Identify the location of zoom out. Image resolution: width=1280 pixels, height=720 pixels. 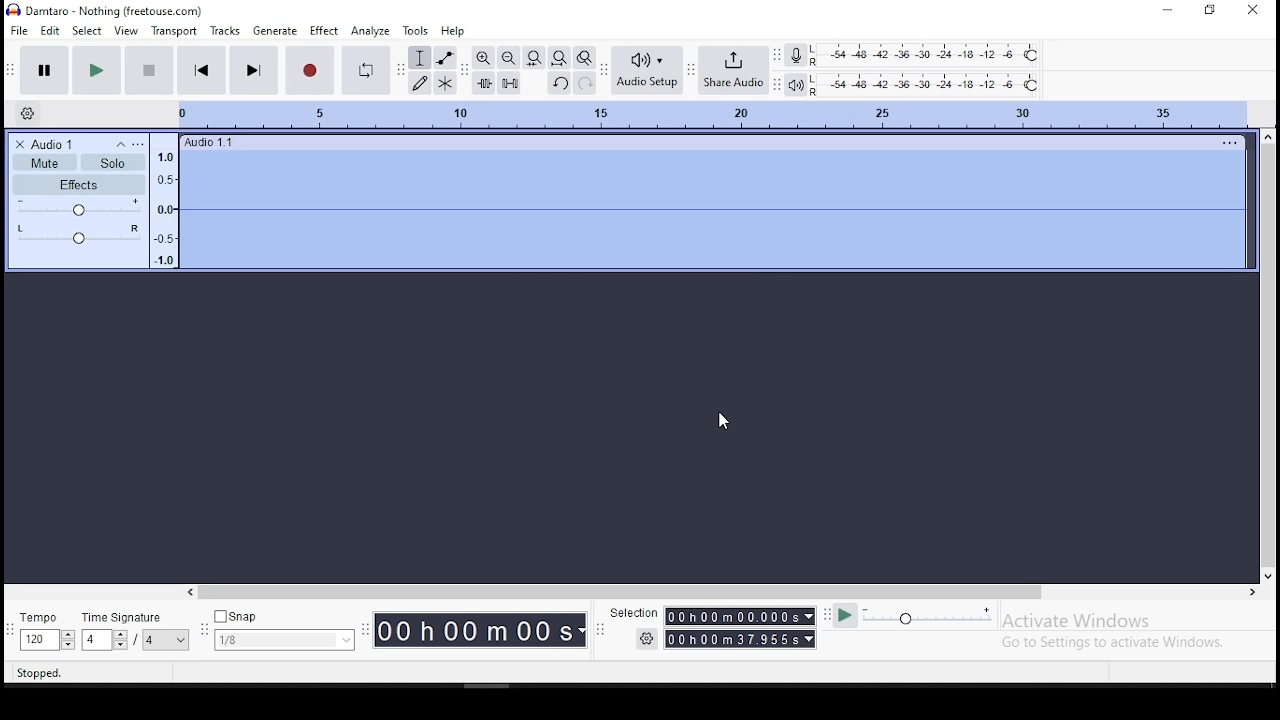
(507, 57).